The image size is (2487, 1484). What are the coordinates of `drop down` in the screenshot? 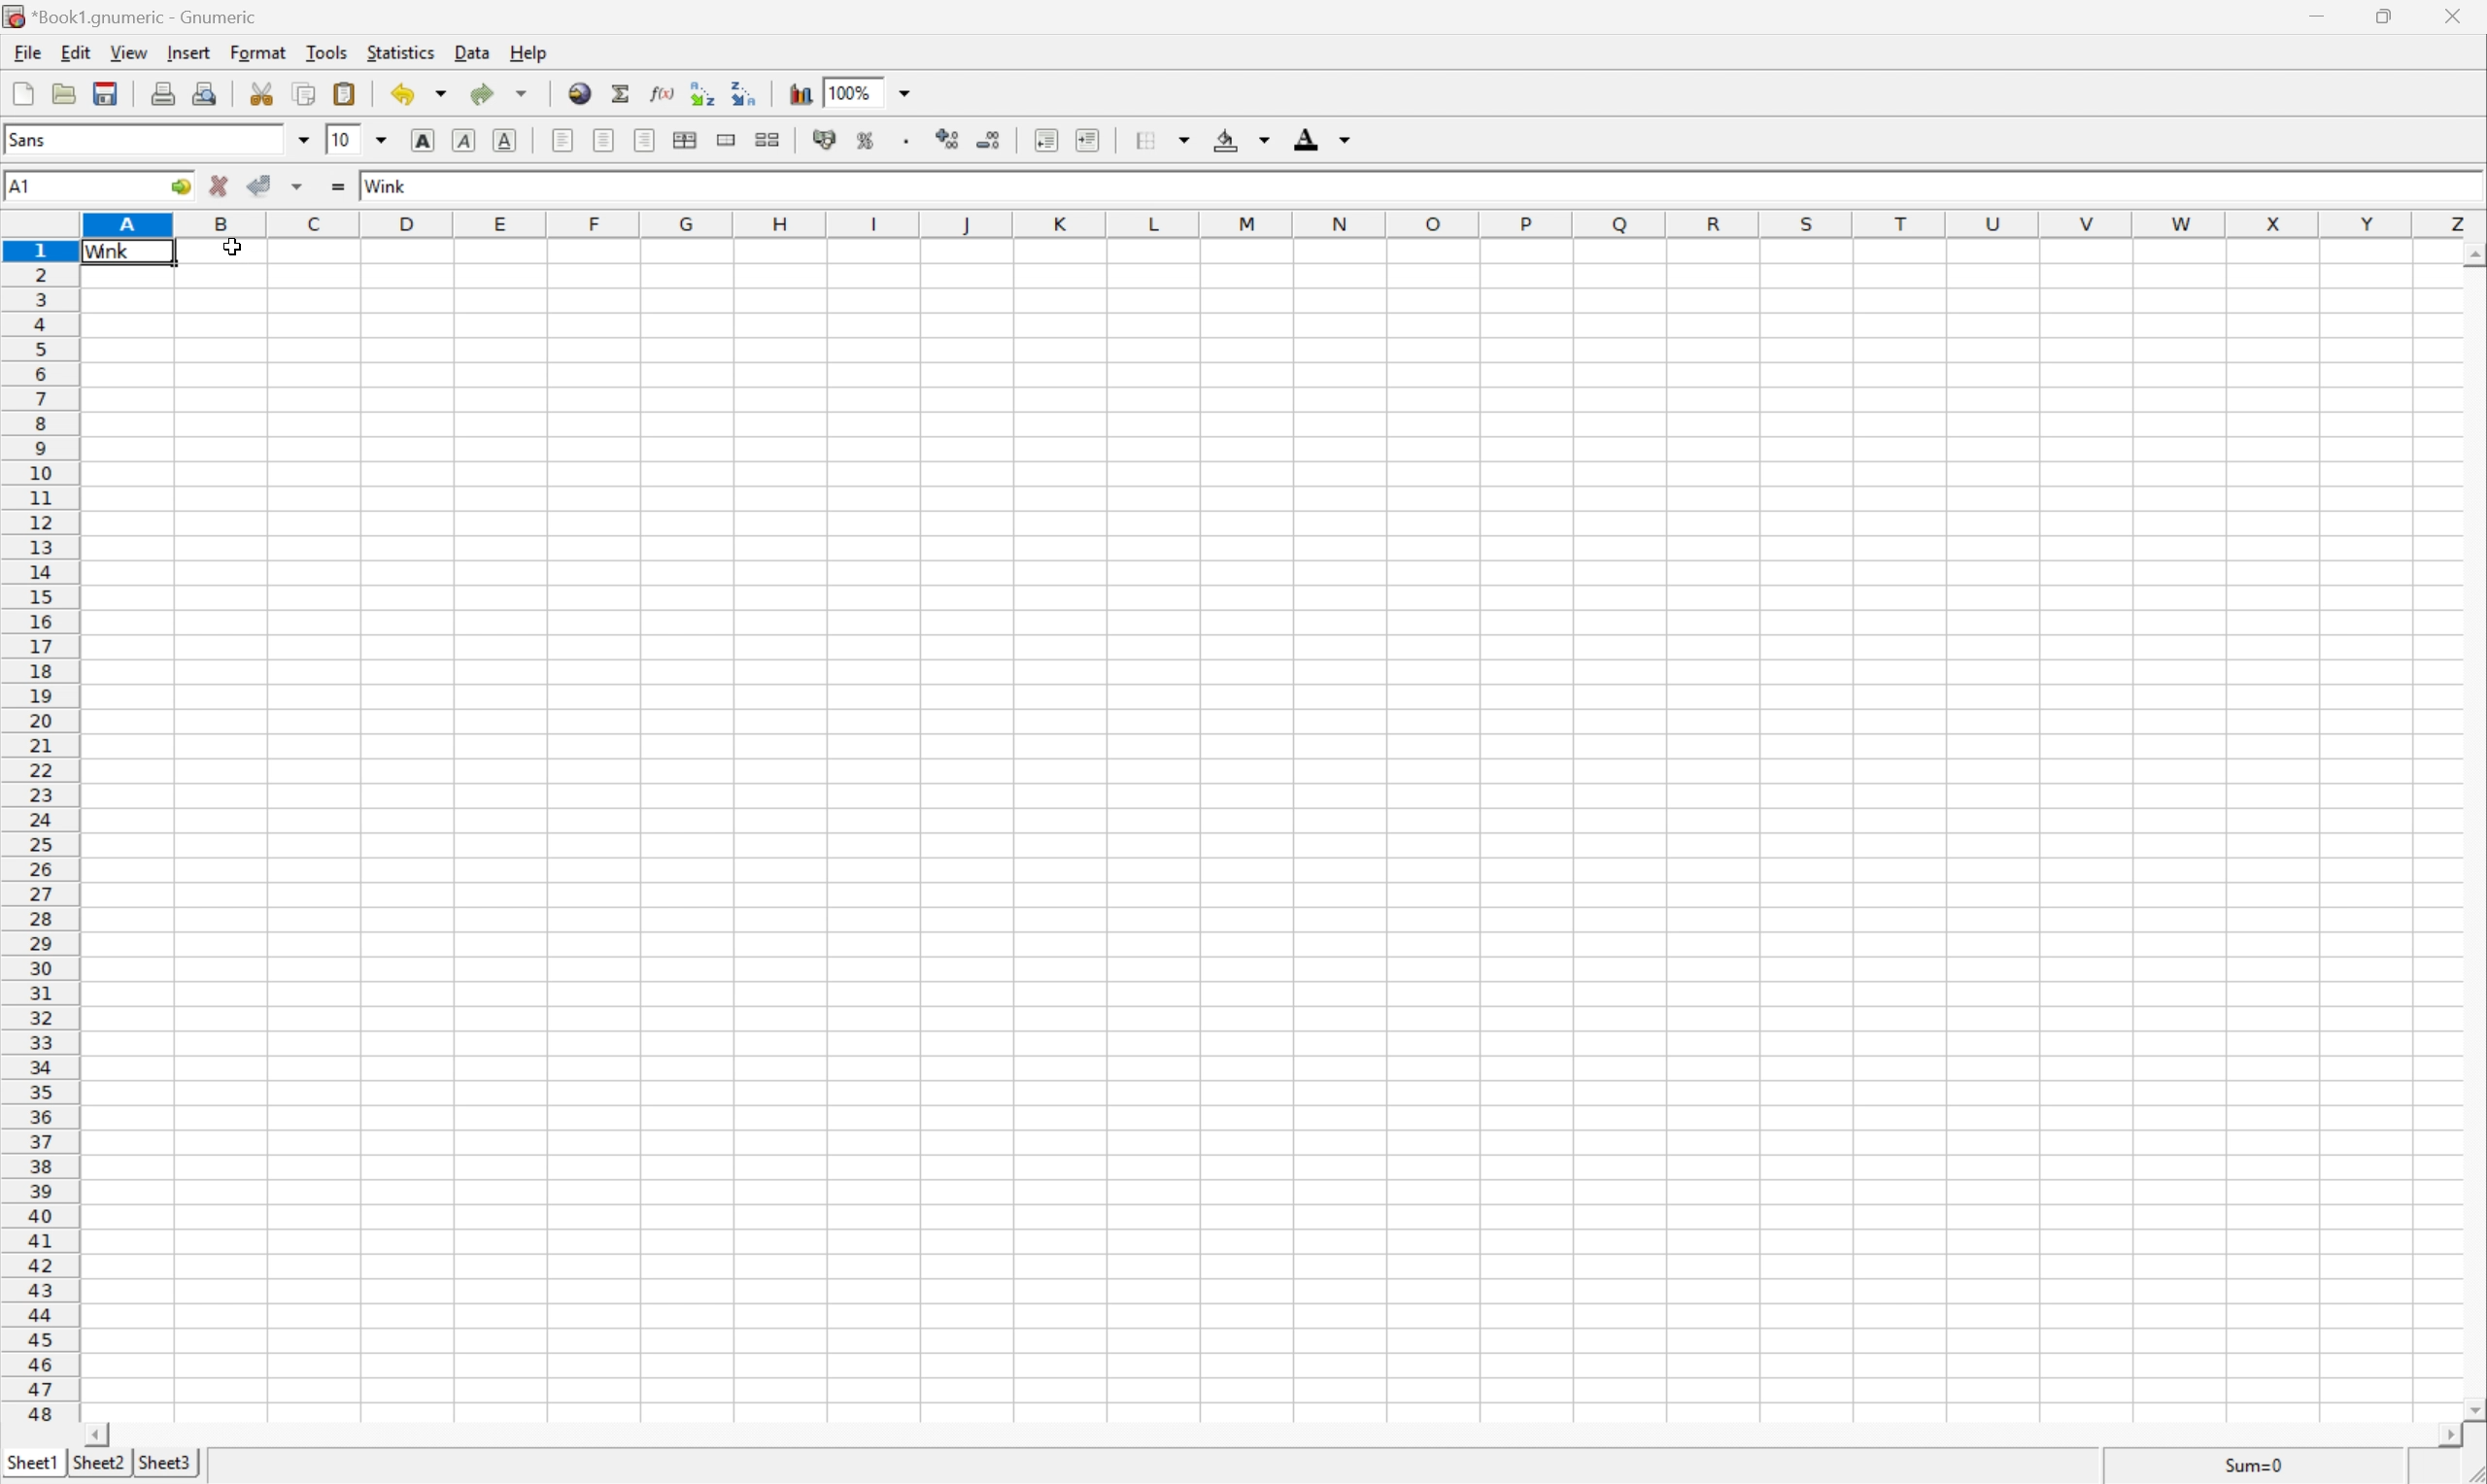 It's located at (381, 138).